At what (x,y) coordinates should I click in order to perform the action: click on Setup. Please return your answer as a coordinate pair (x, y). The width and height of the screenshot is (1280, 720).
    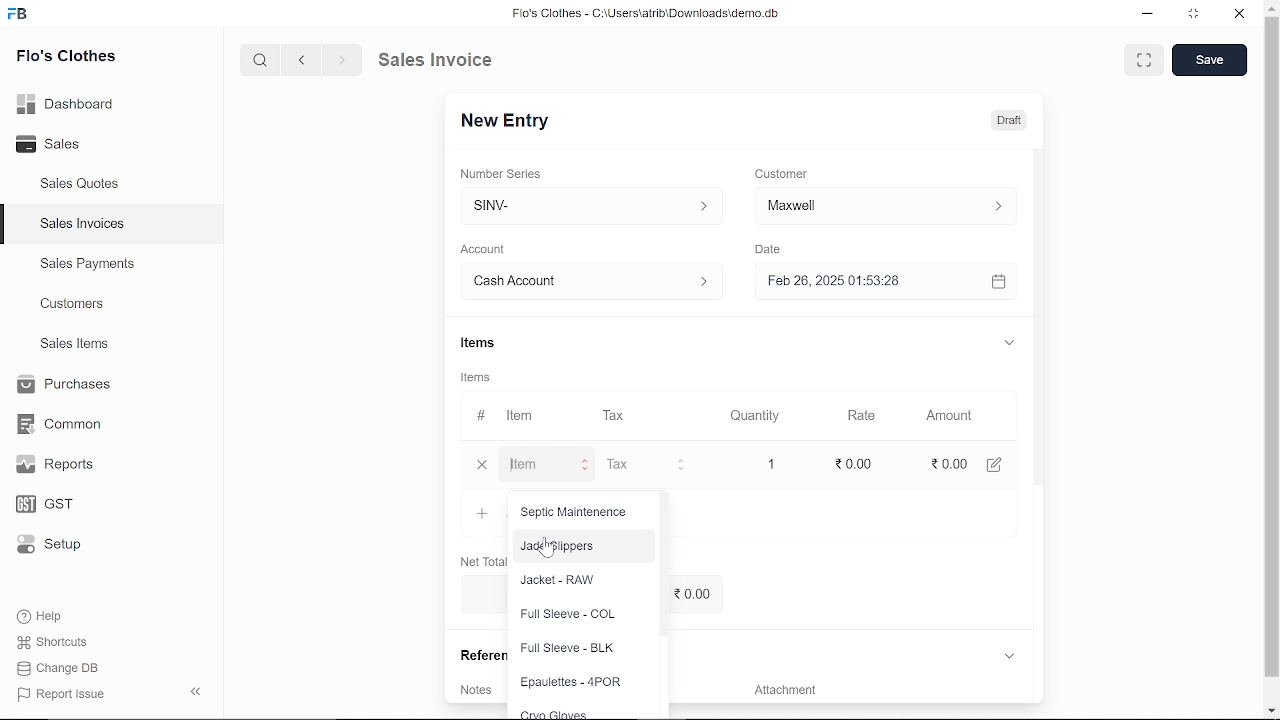
    Looking at the image, I should click on (63, 546).